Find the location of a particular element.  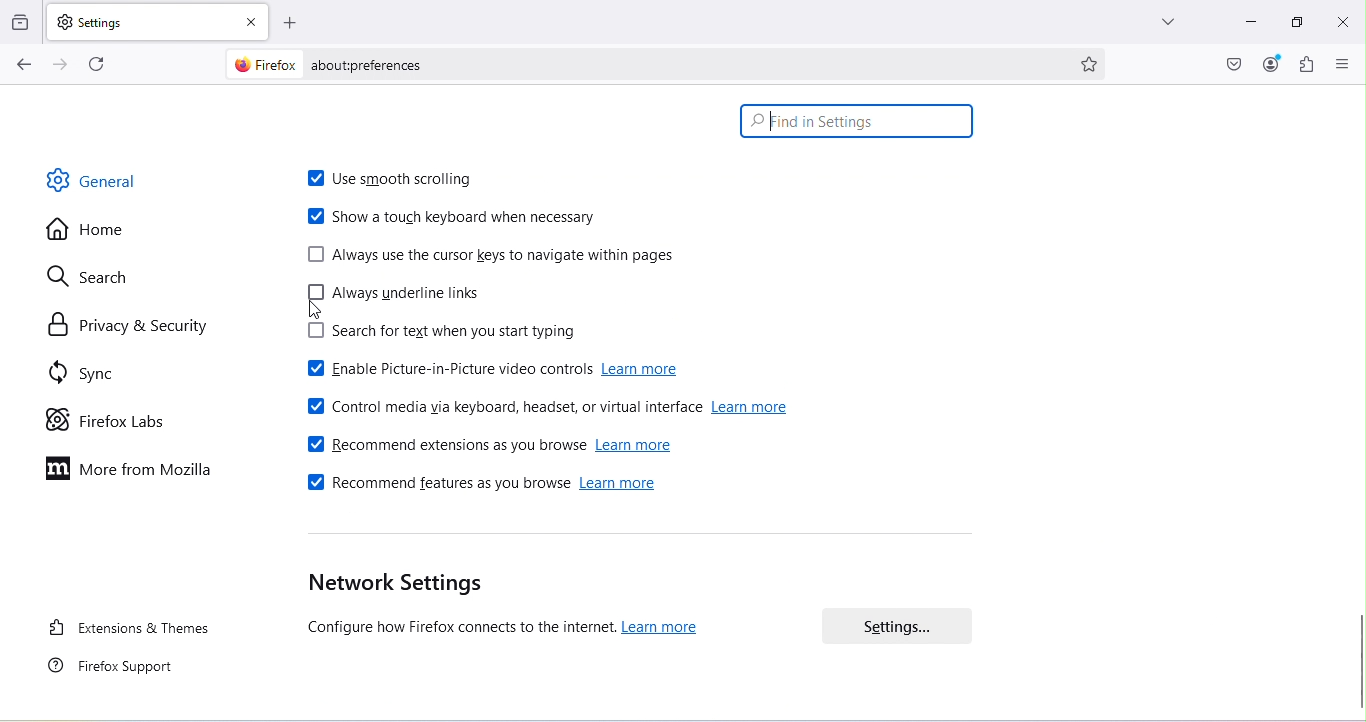

learn more is located at coordinates (644, 372).